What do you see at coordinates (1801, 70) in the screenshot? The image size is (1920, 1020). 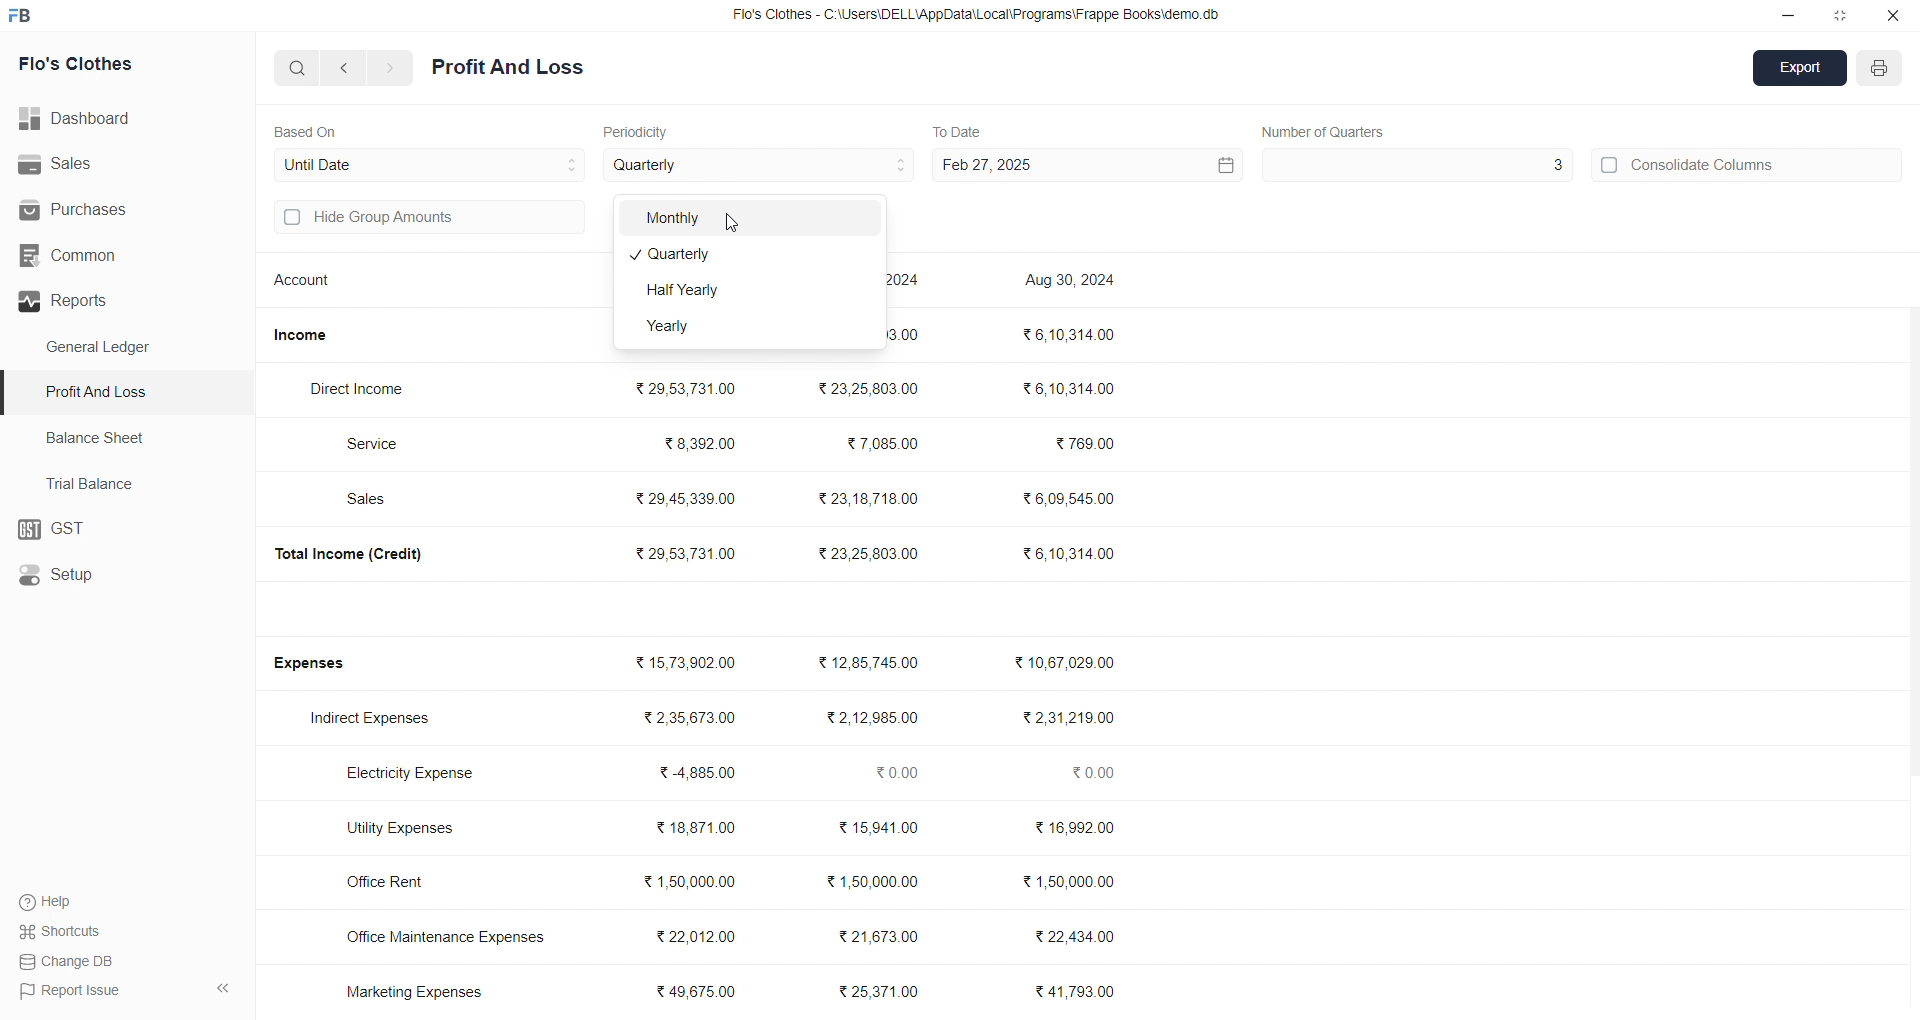 I see `Export` at bounding box center [1801, 70].